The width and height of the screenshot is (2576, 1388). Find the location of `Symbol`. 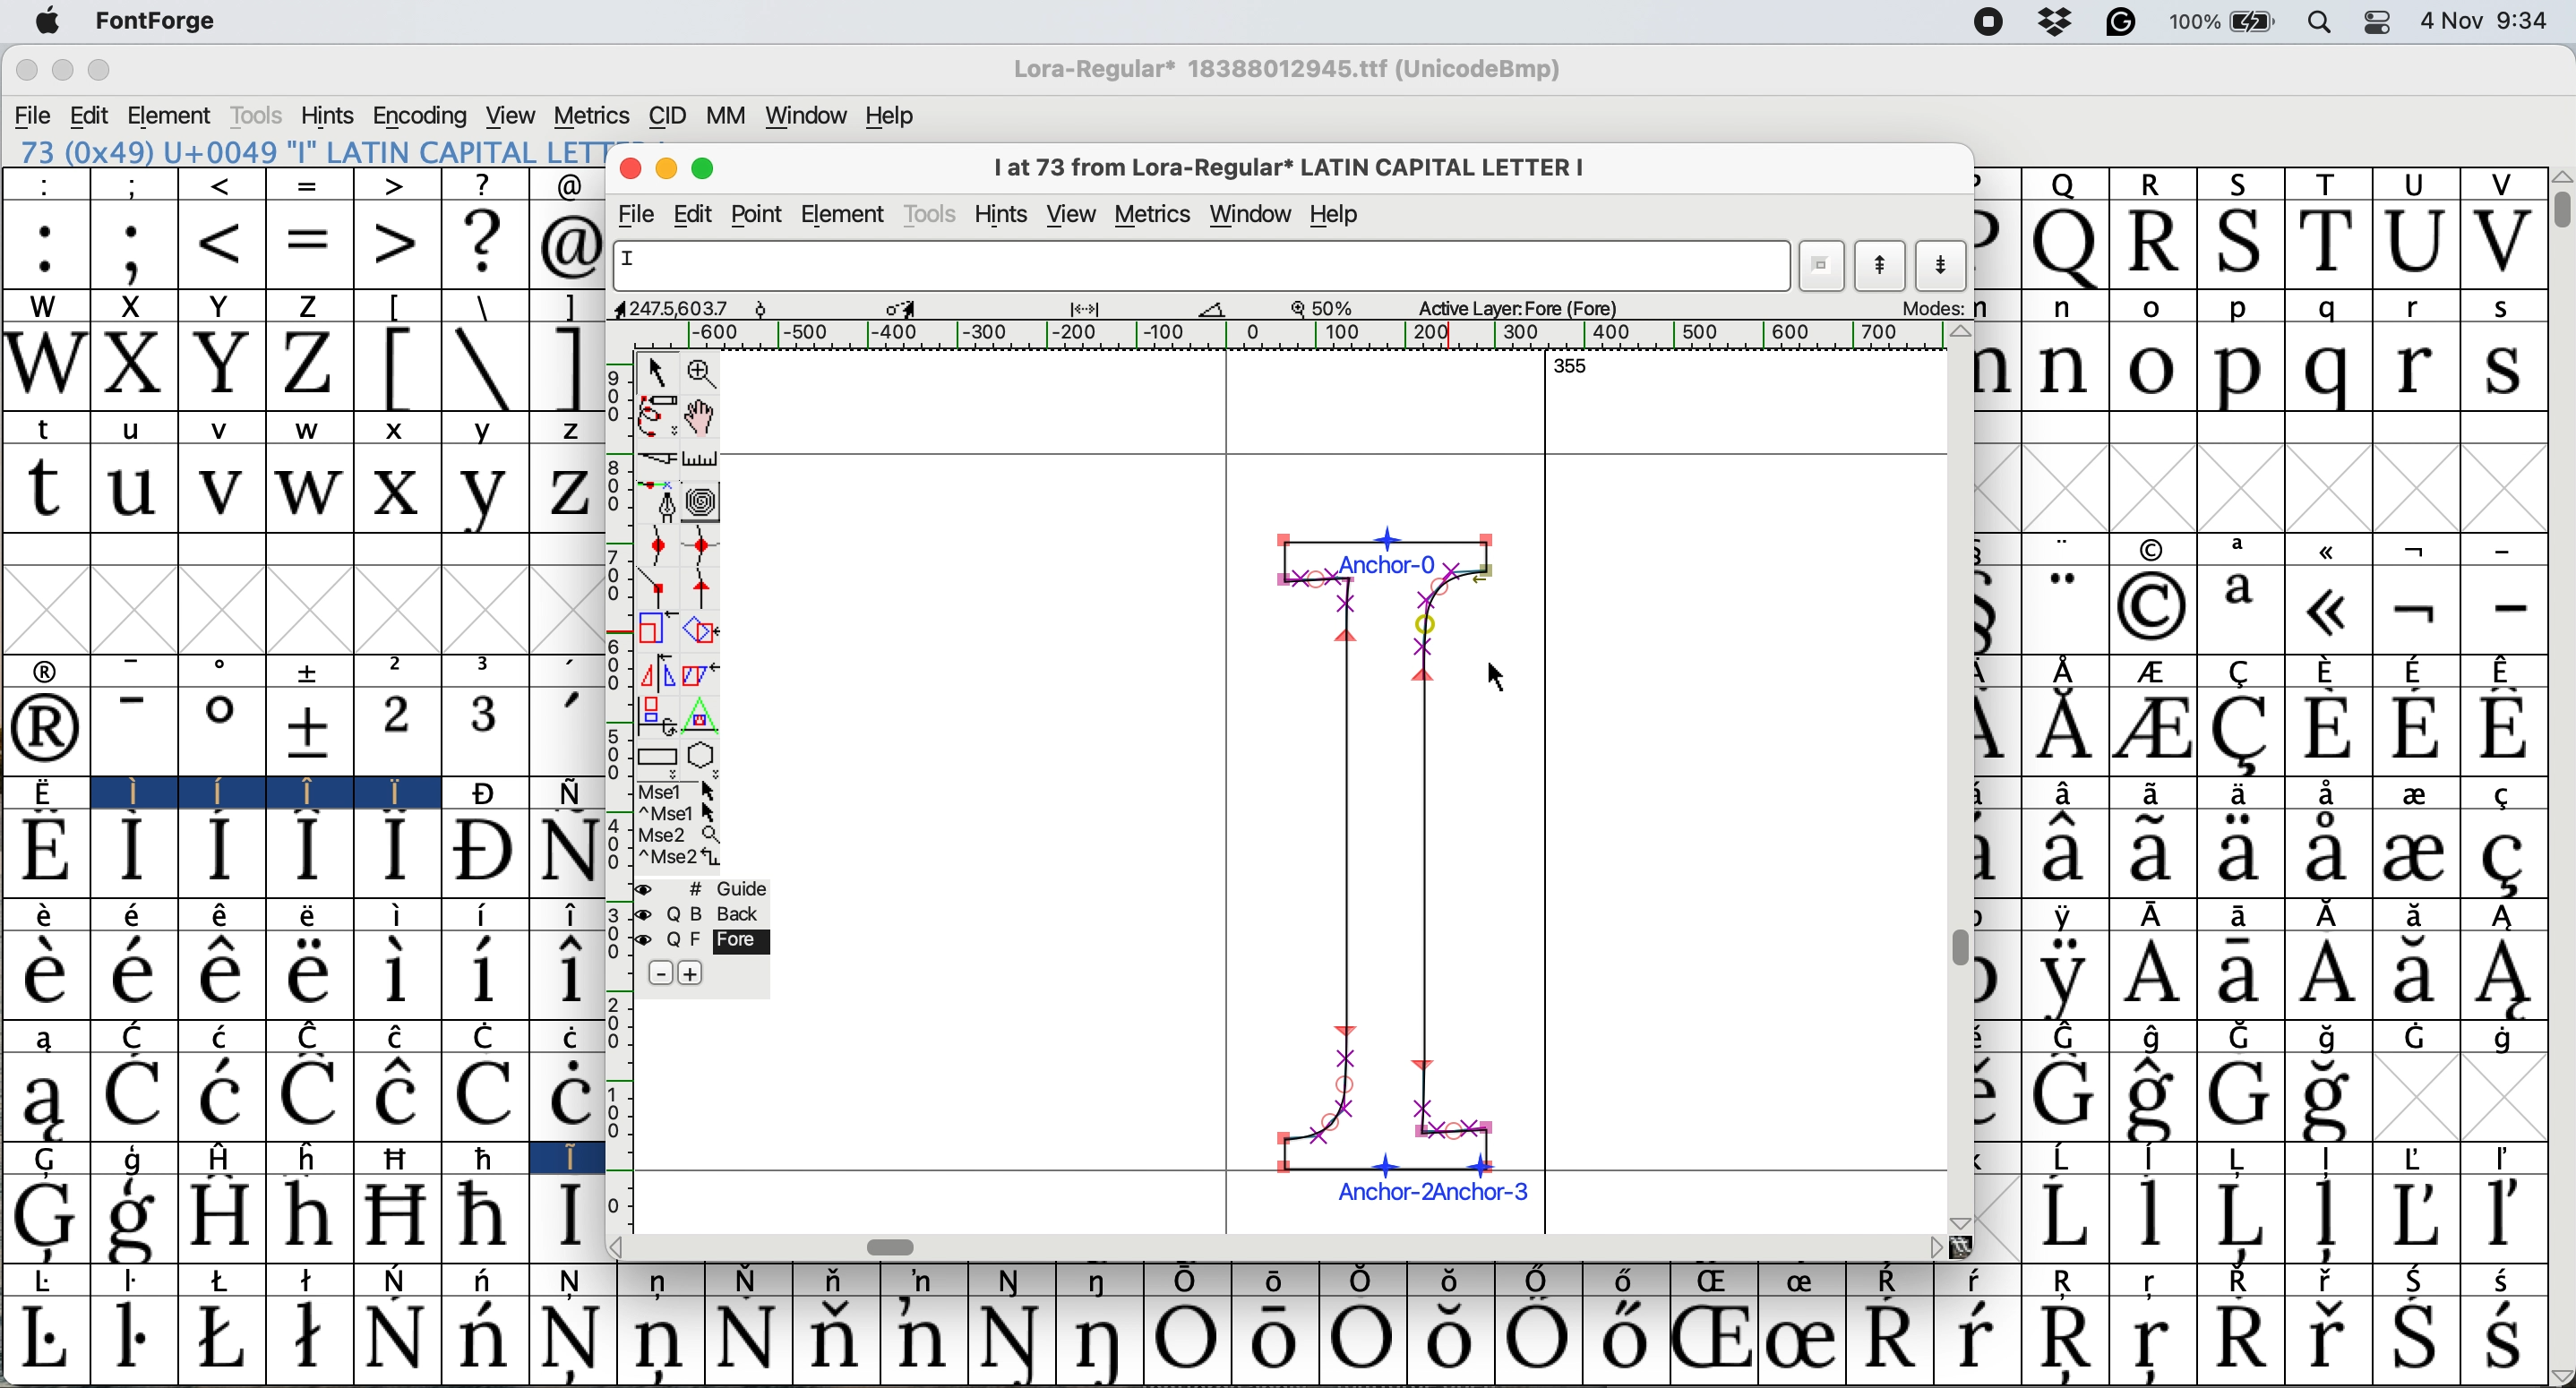

Symbol is located at coordinates (2329, 666).